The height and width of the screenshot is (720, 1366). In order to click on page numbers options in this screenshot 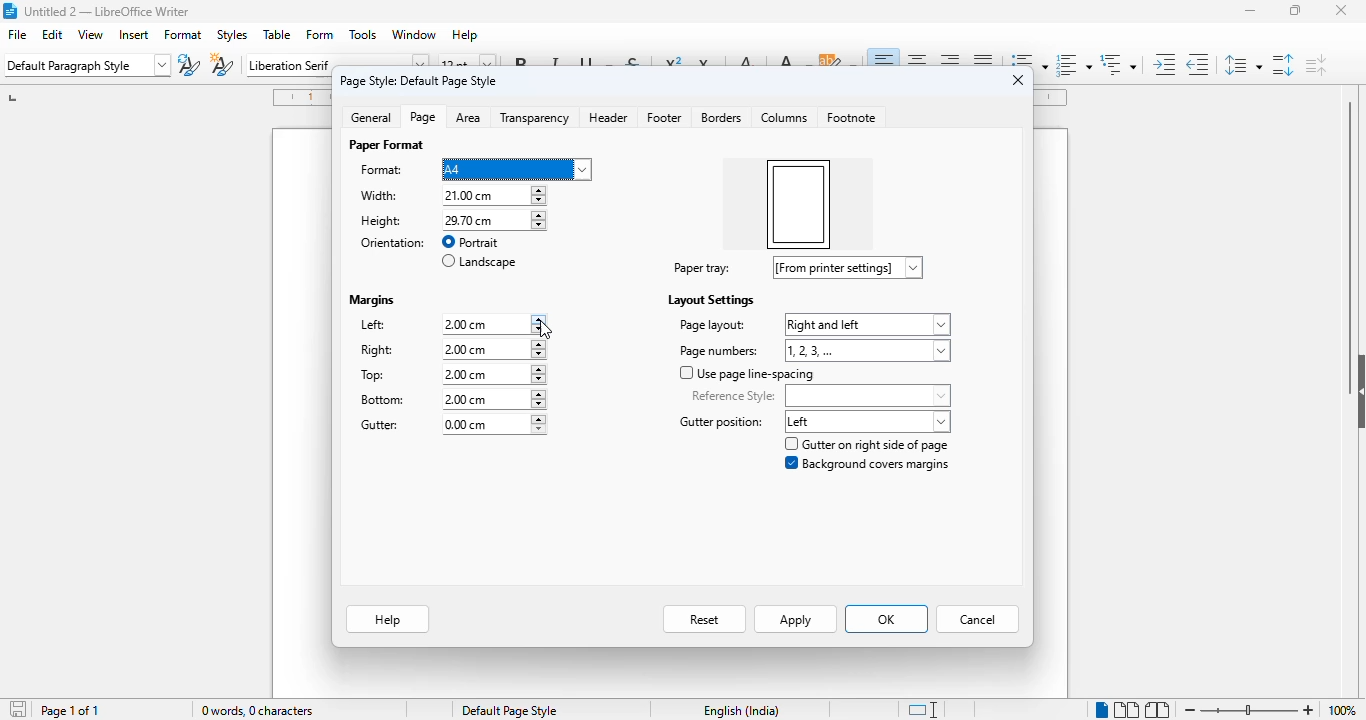, I will do `click(867, 351)`.